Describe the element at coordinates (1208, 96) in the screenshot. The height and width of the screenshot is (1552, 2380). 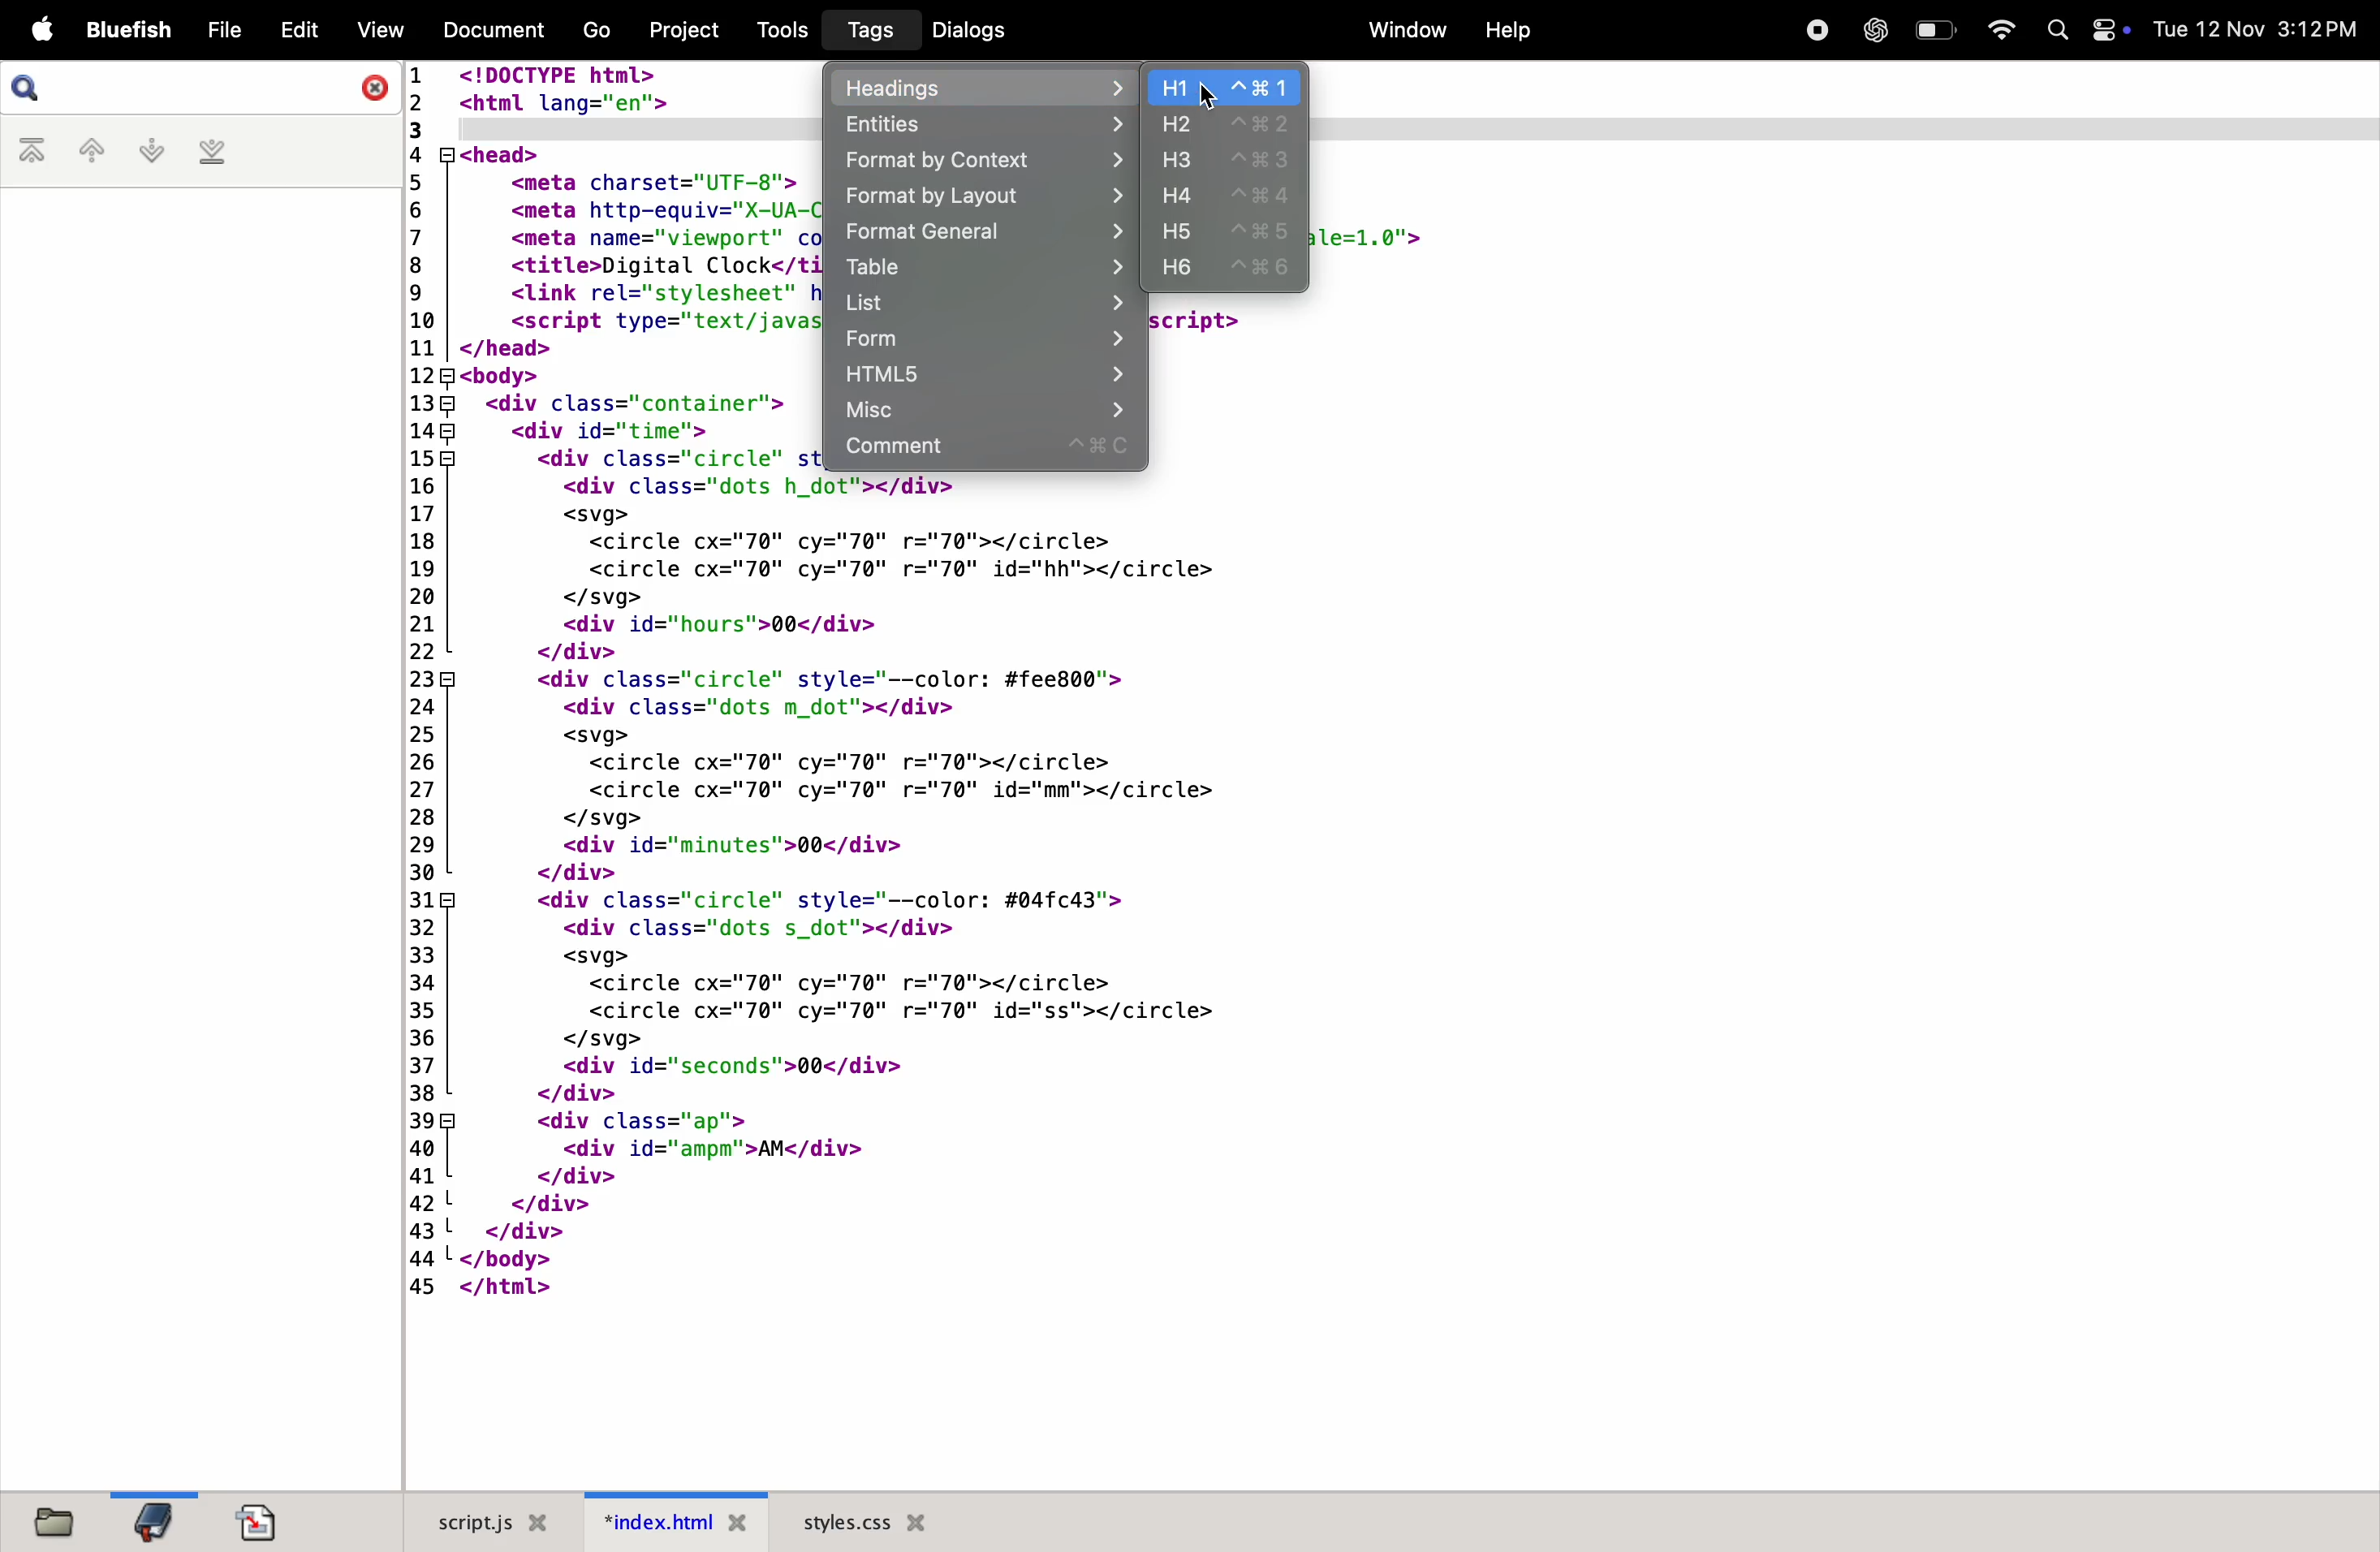
I see `cursor` at that location.